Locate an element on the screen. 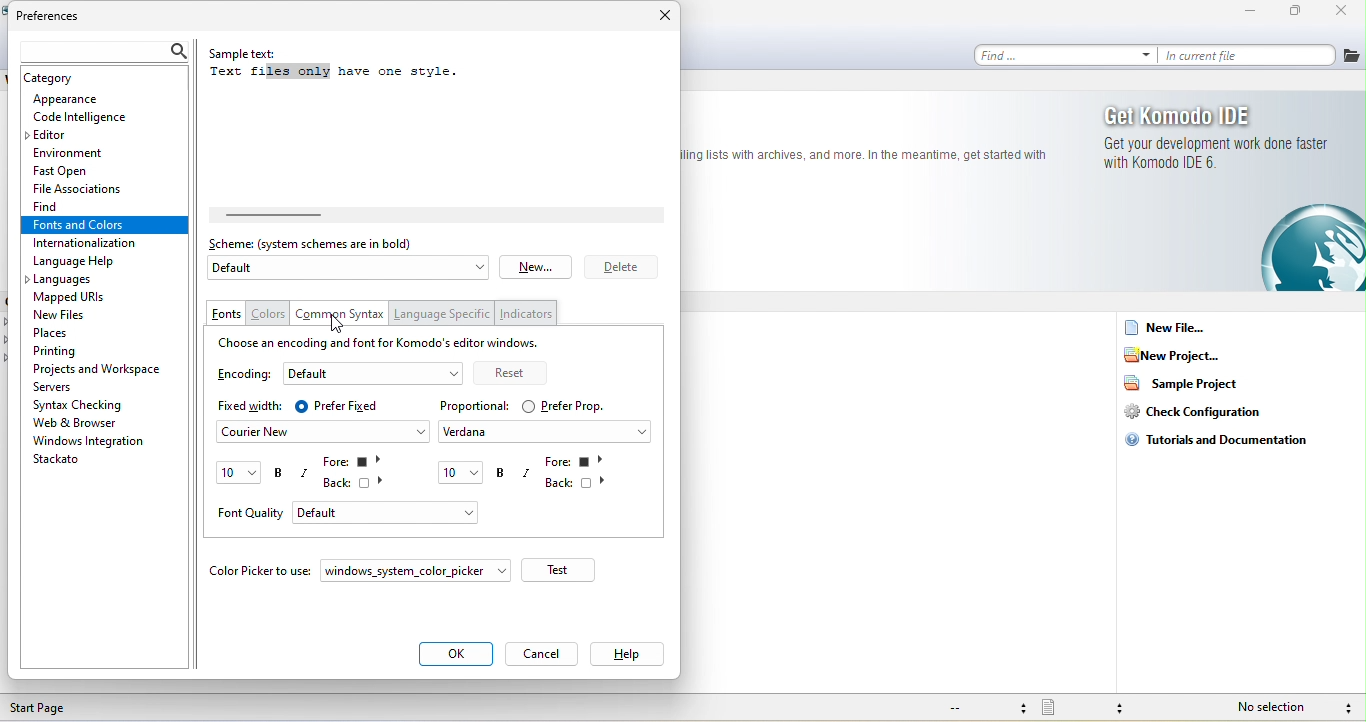 Image resolution: width=1366 pixels, height=722 pixels. default is located at coordinates (349, 270).